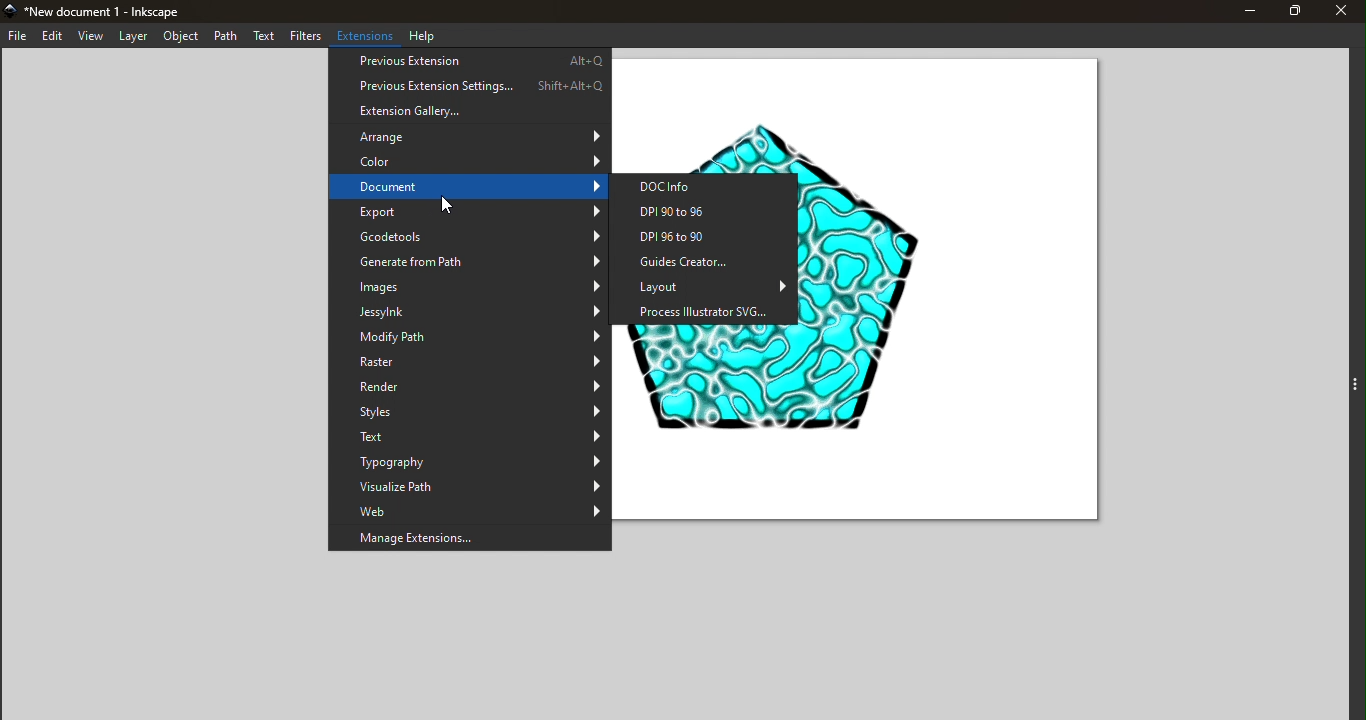  I want to click on Path, so click(226, 38).